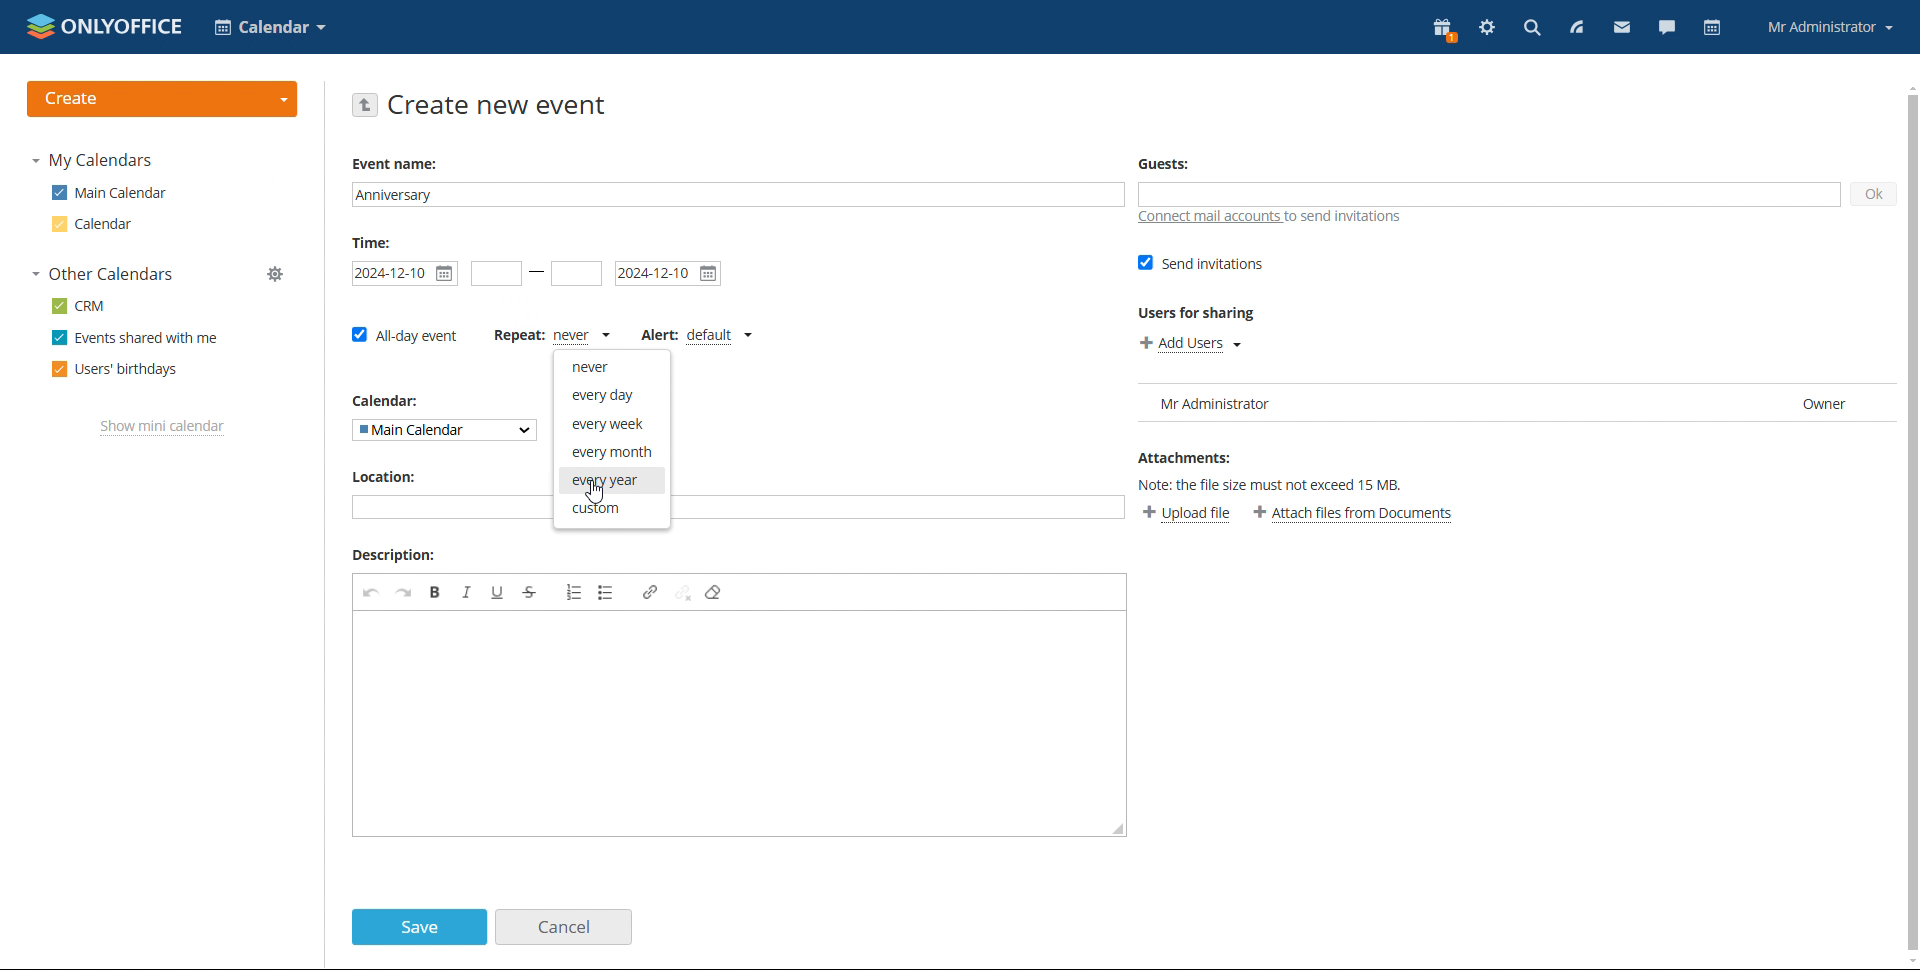 This screenshot has height=970, width=1920. What do you see at coordinates (1191, 343) in the screenshot?
I see `add users` at bounding box center [1191, 343].